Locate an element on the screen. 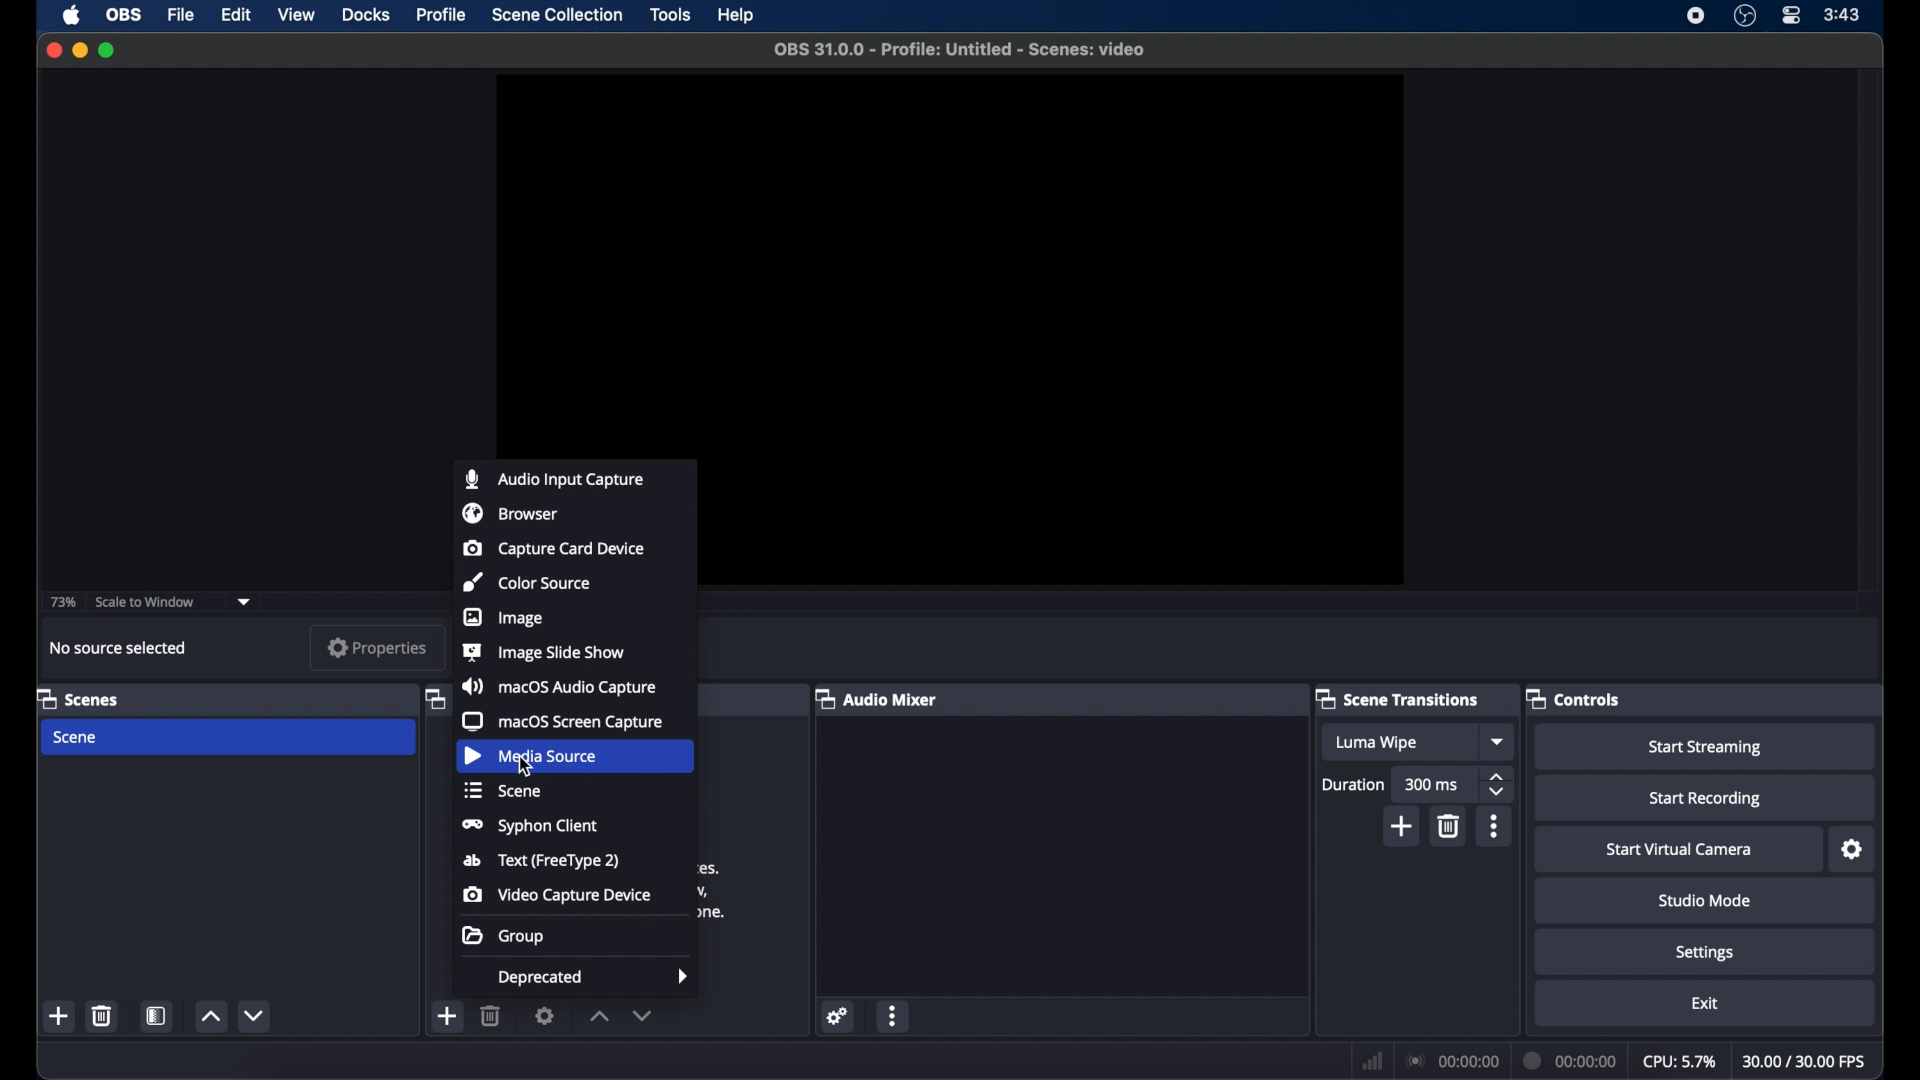 This screenshot has width=1920, height=1080. Text (FreeType 2) is located at coordinates (542, 860).